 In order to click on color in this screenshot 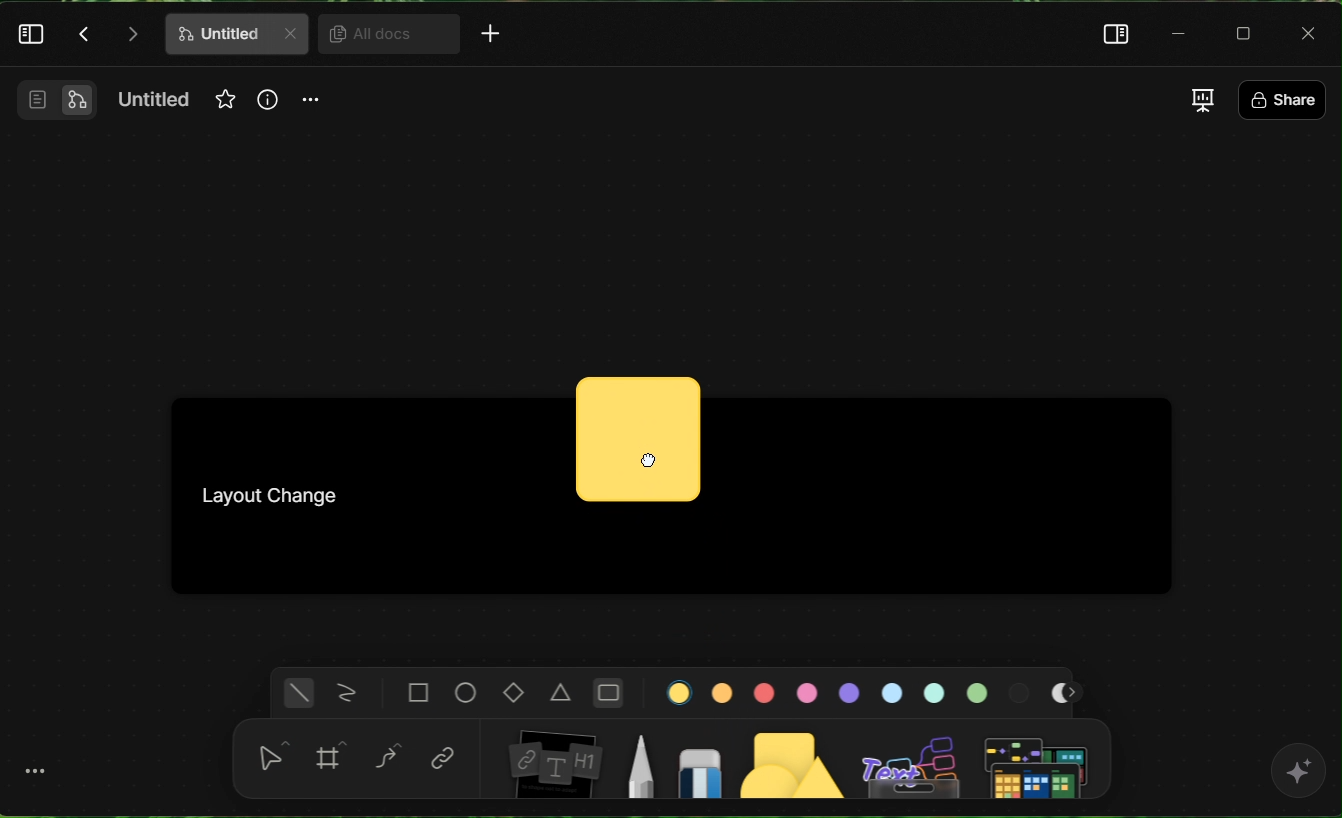, I will do `click(861, 690)`.